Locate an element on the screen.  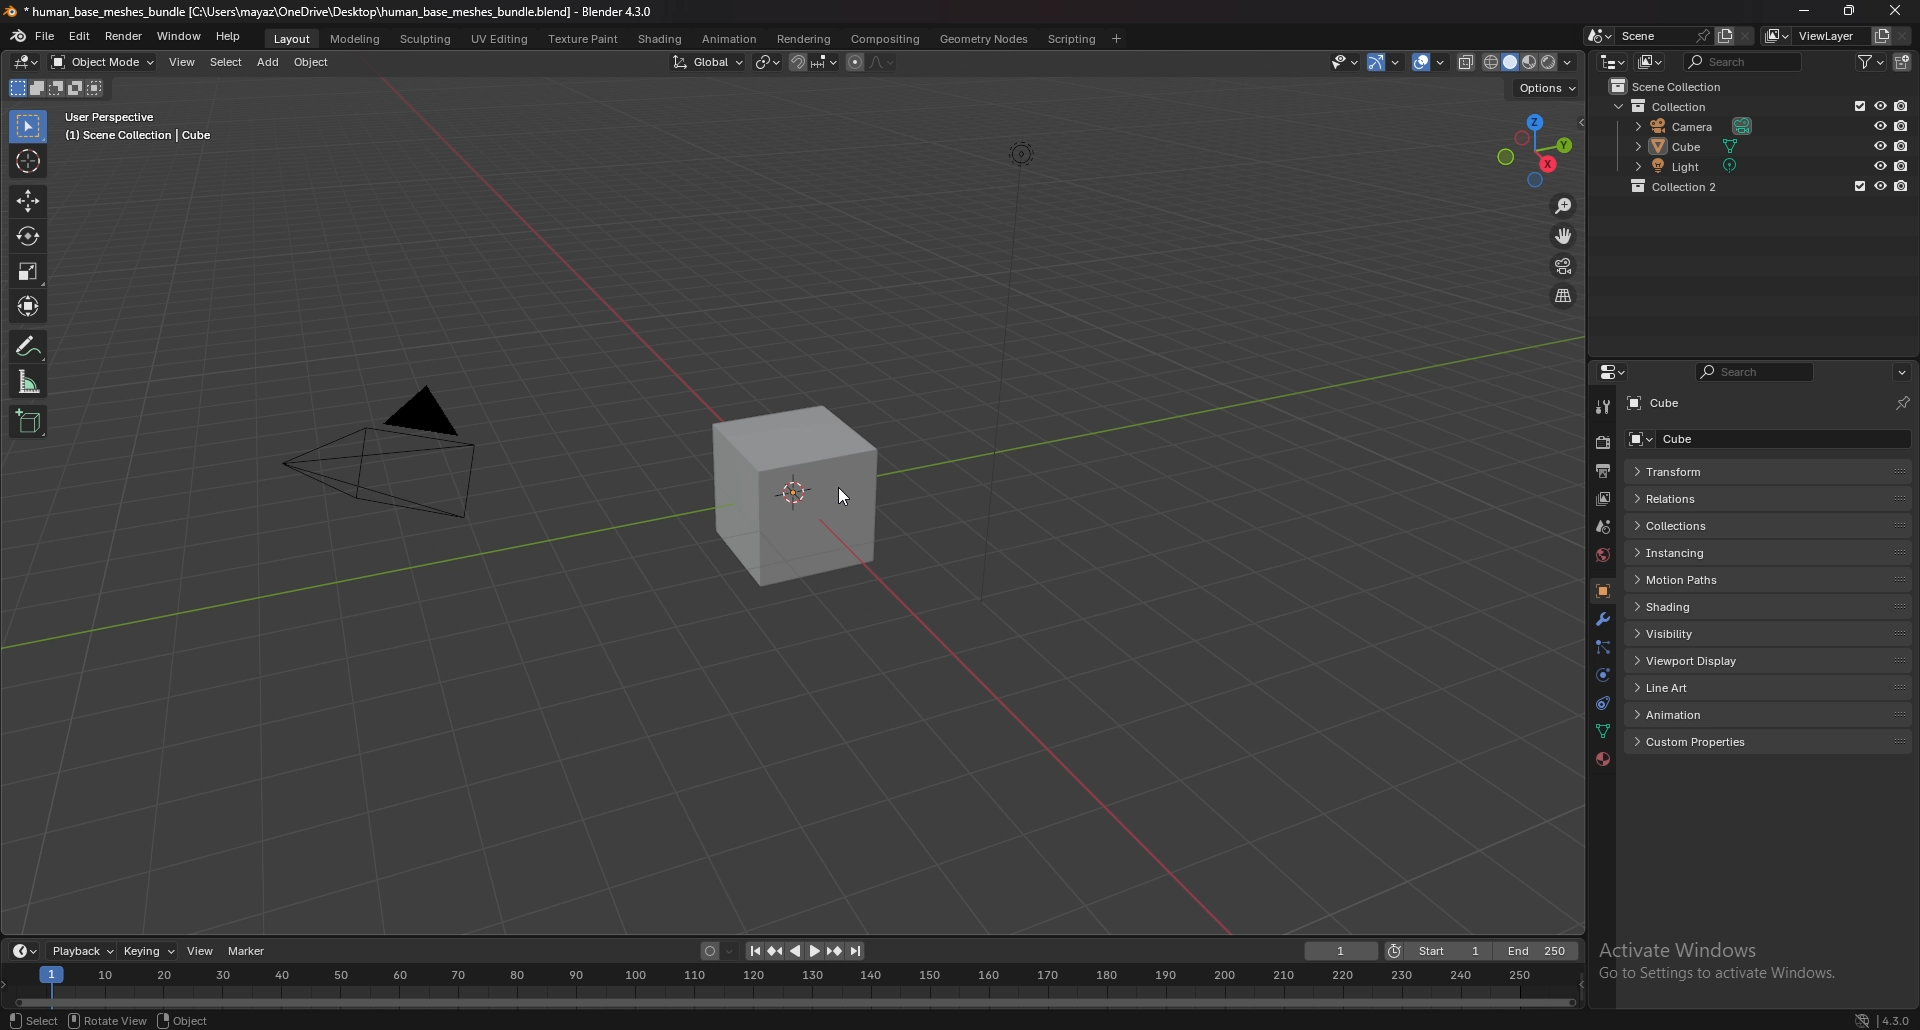
rotate view is located at coordinates (105, 1021).